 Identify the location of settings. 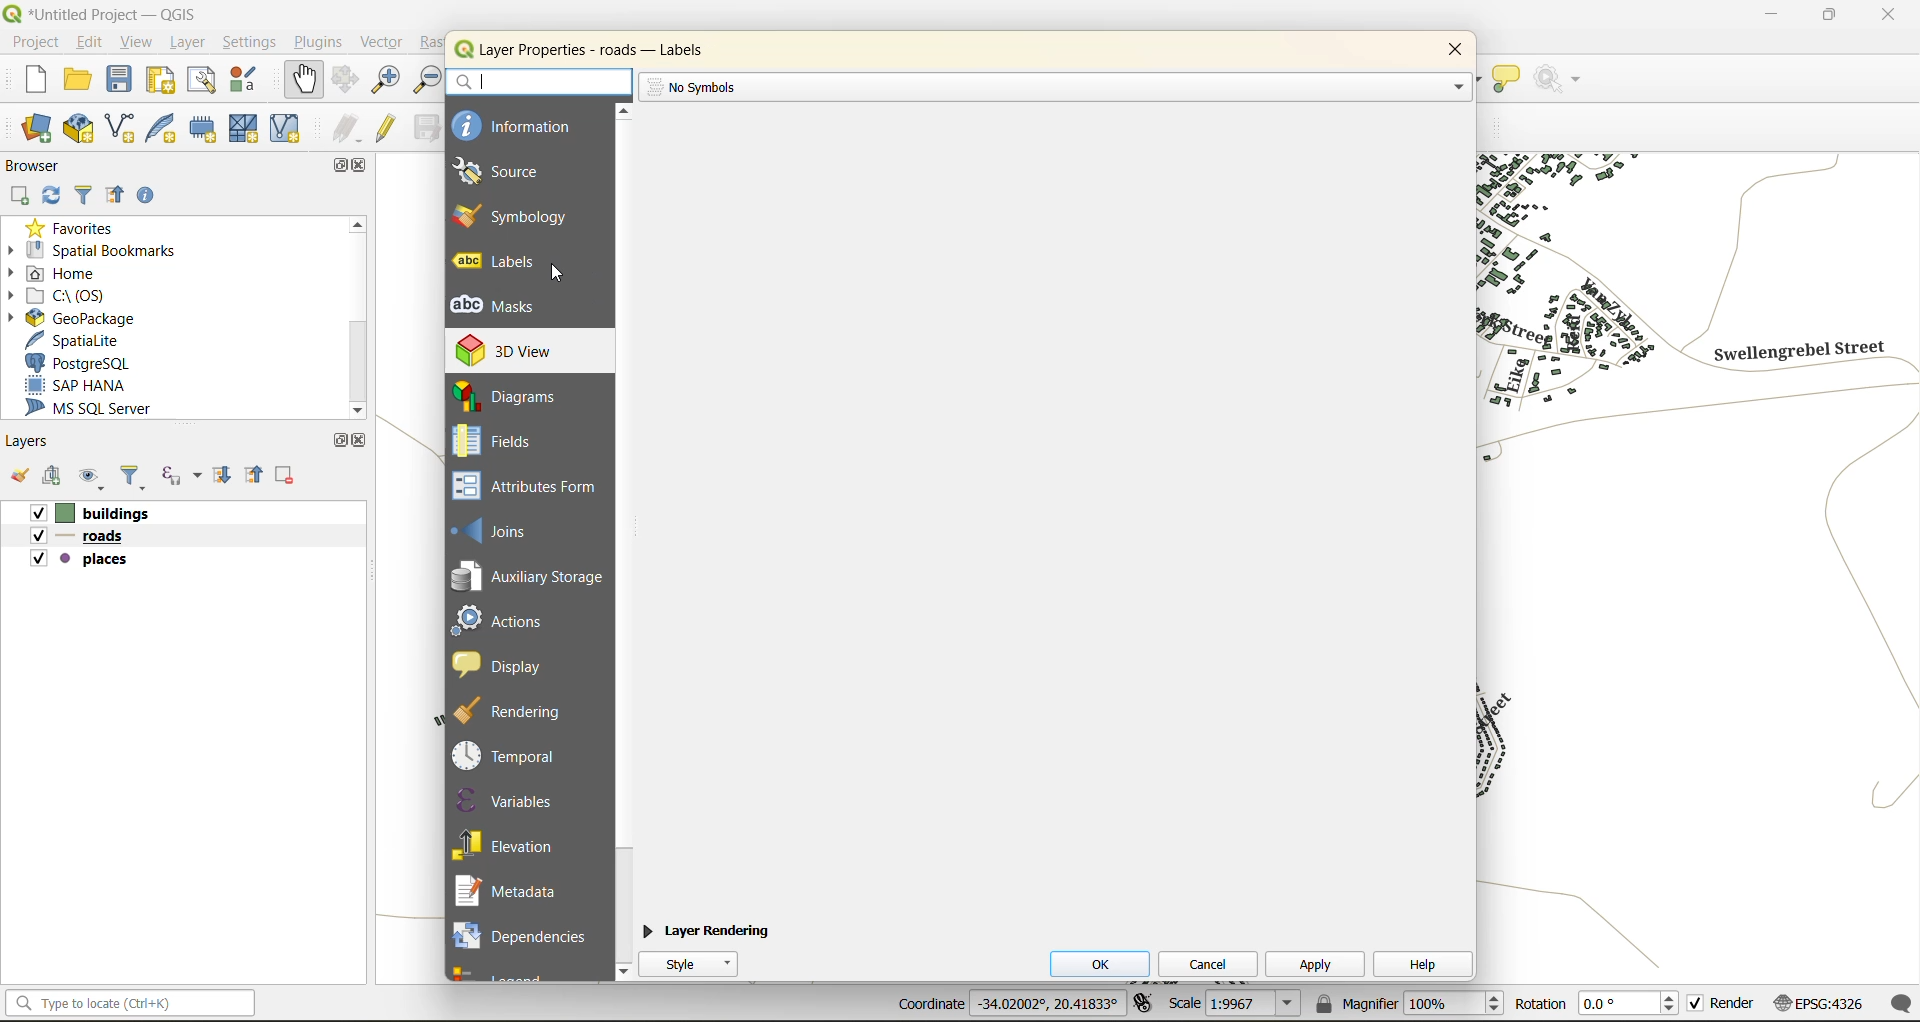
(250, 44).